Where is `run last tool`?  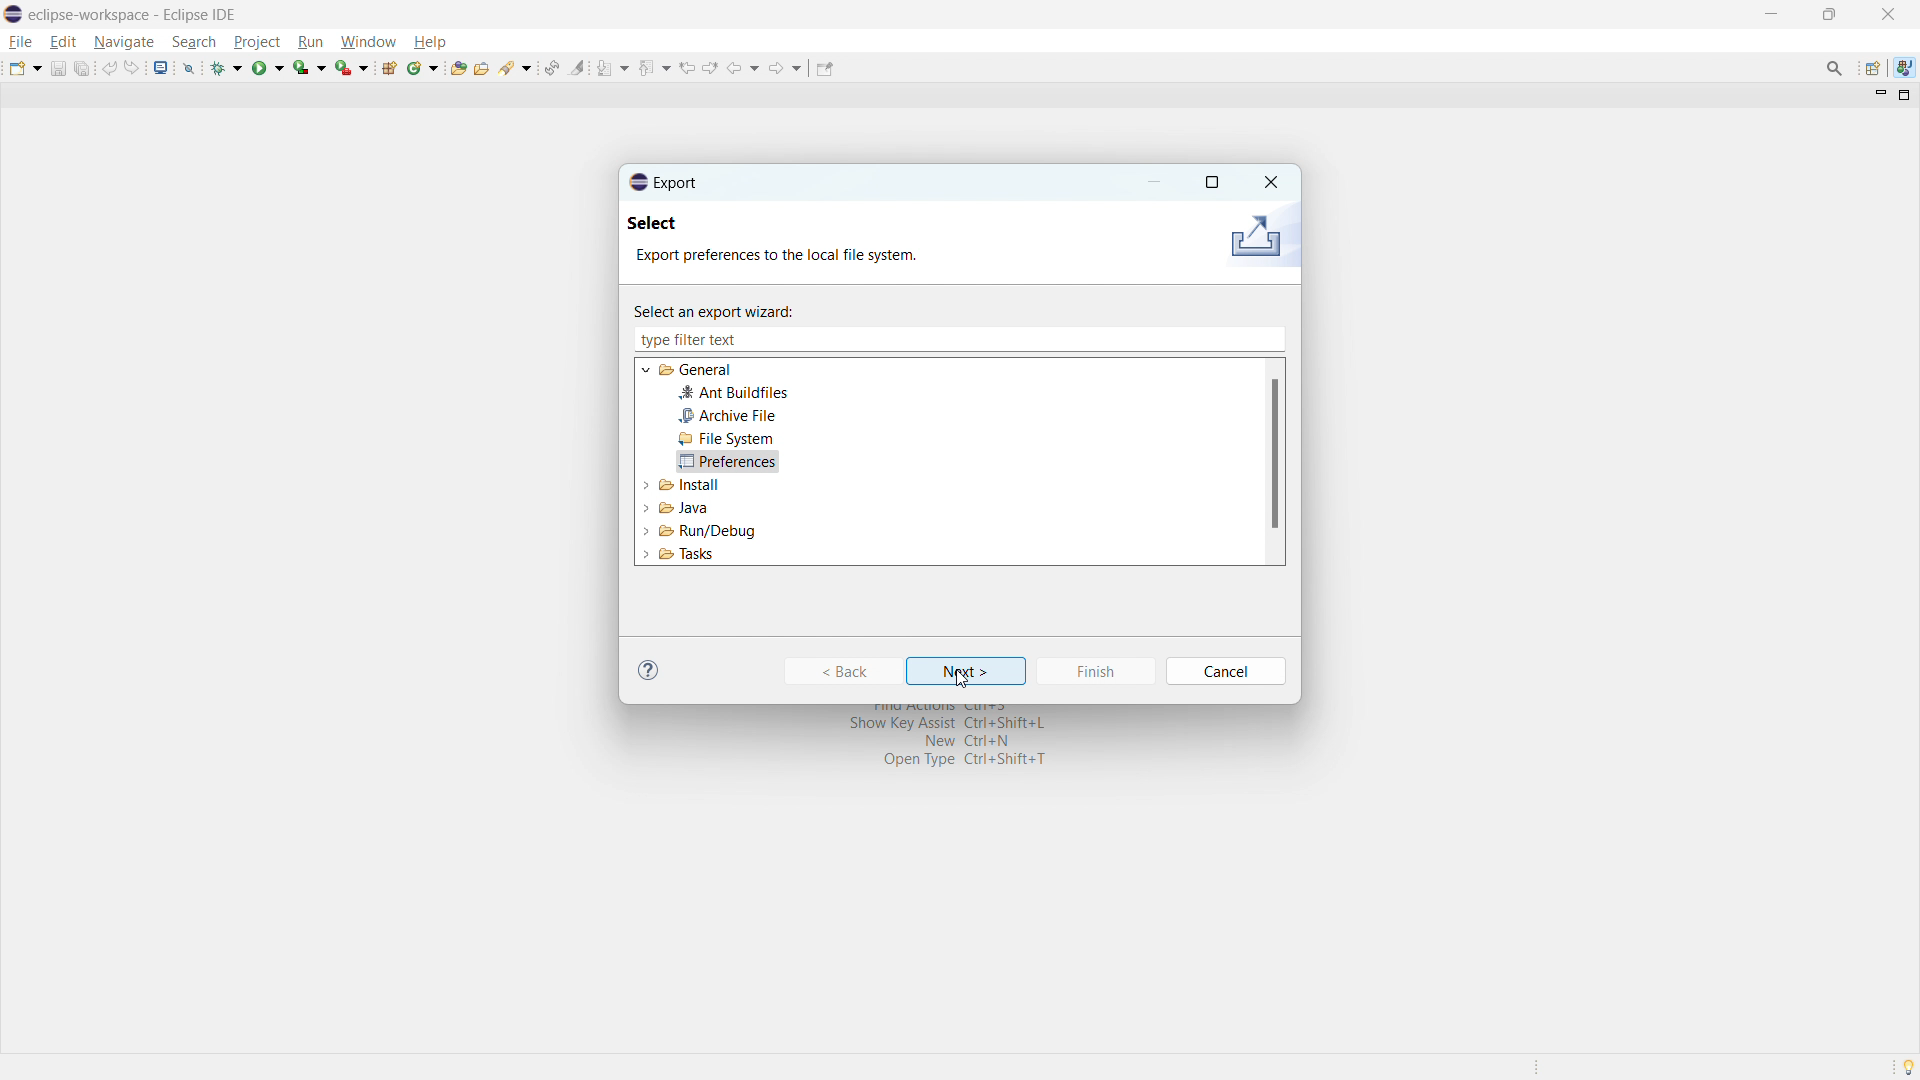 run last tool is located at coordinates (351, 66).